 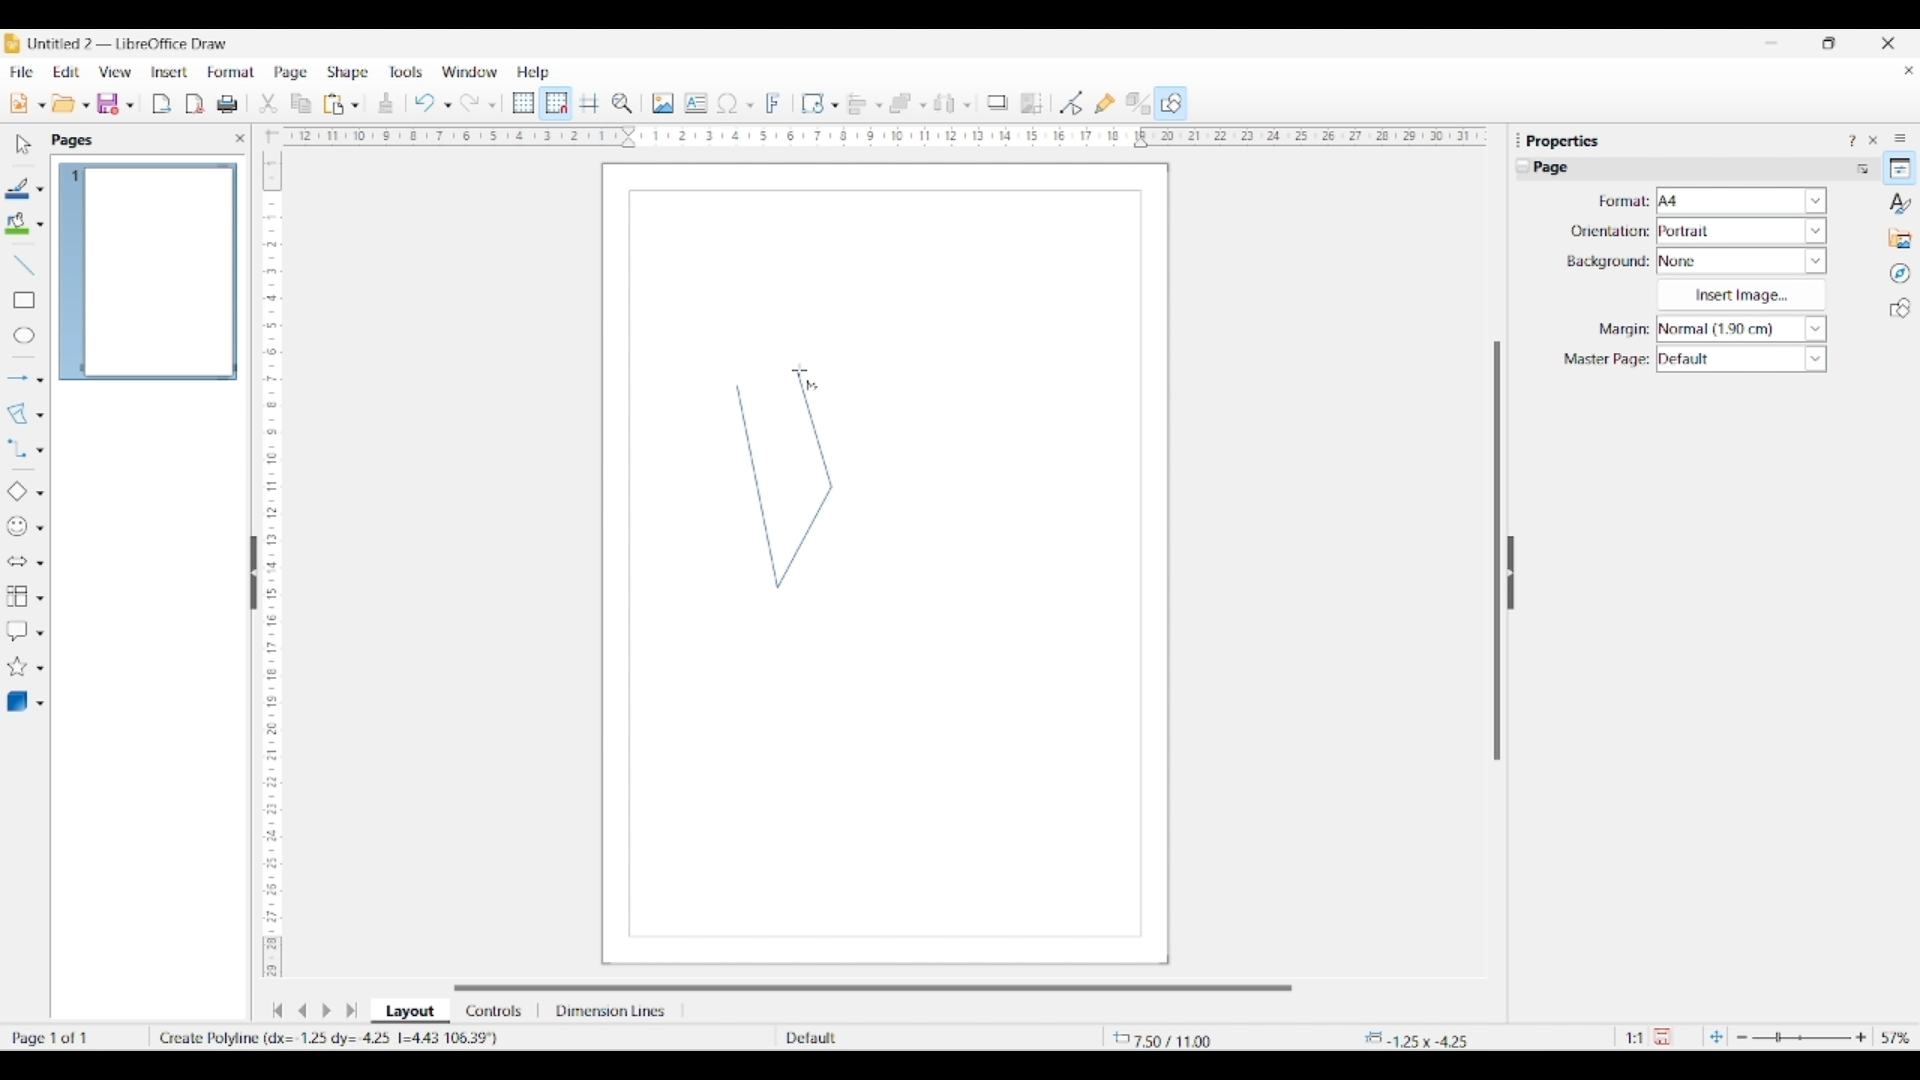 What do you see at coordinates (1900, 308) in the screenshot?
I see `Shapes` at bounding box center [1900, 308].